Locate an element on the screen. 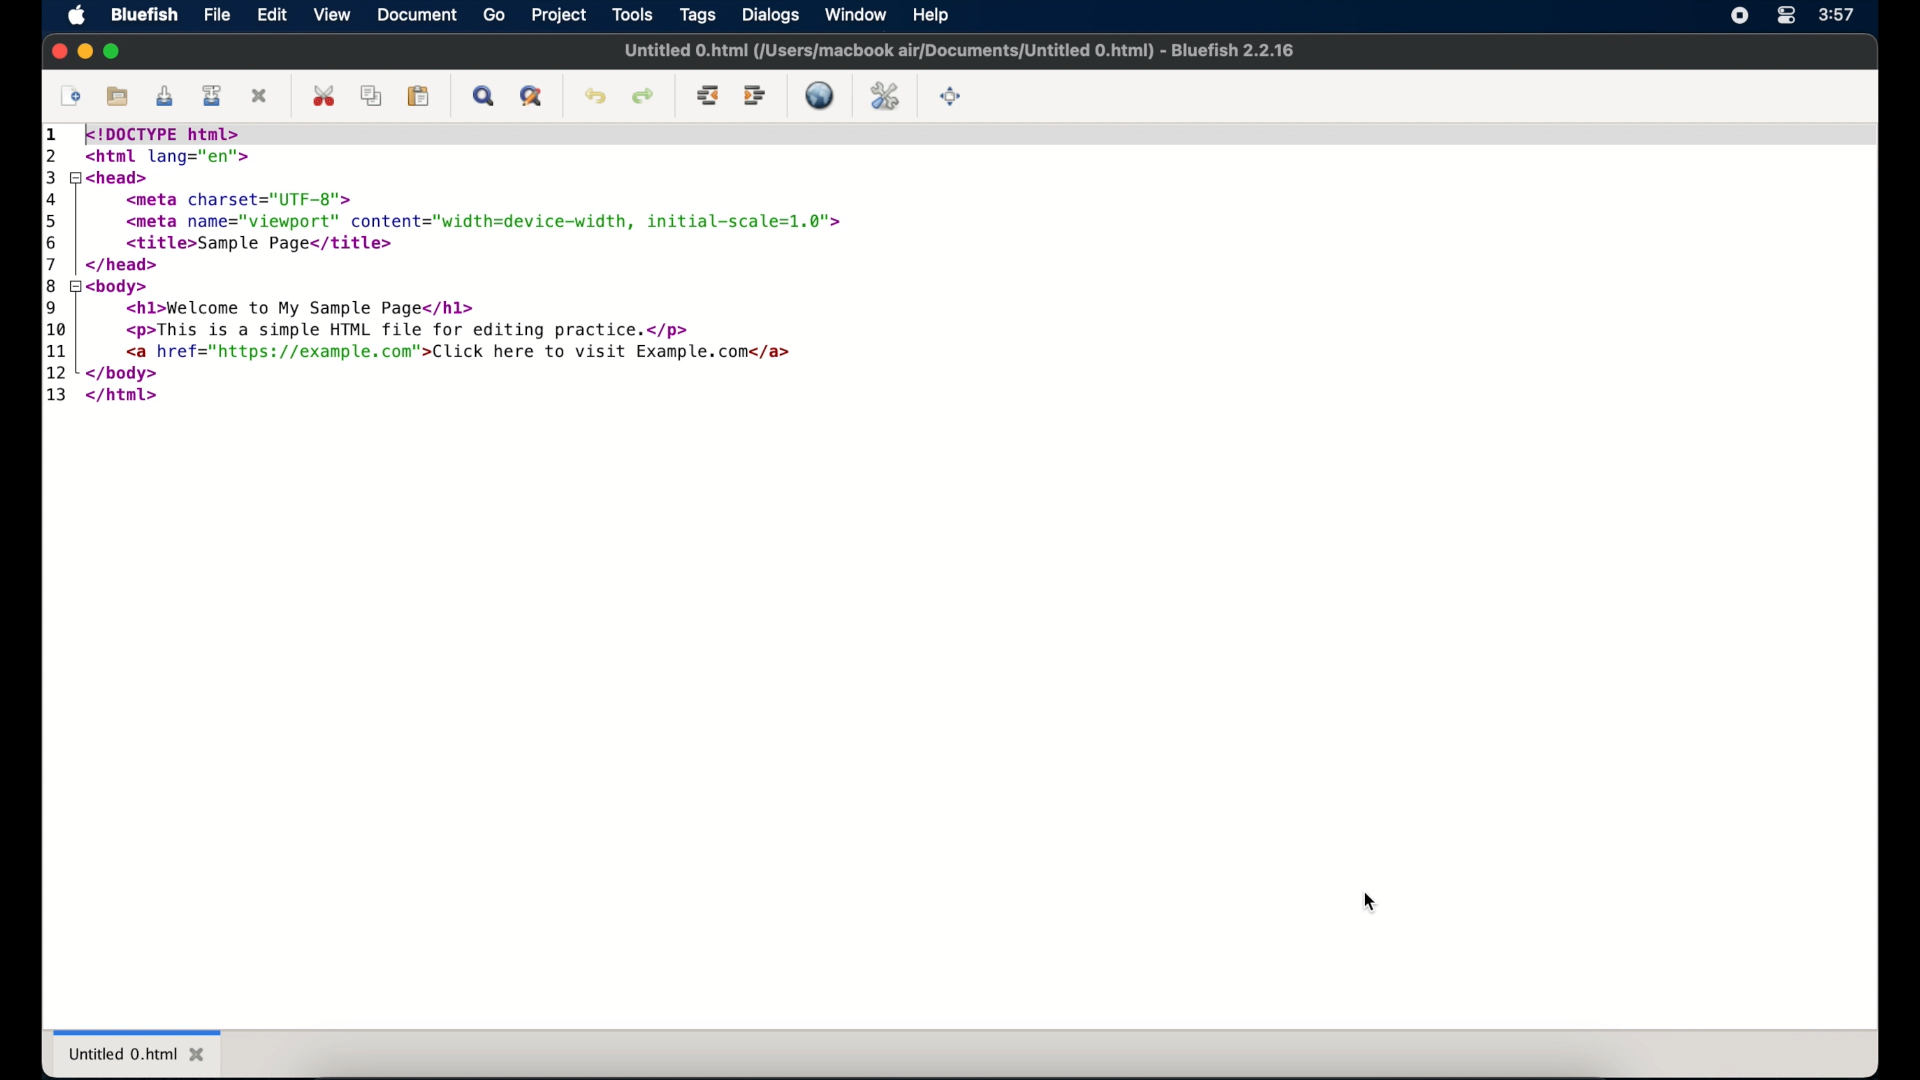  save file as is located at coordinates (215, 96).